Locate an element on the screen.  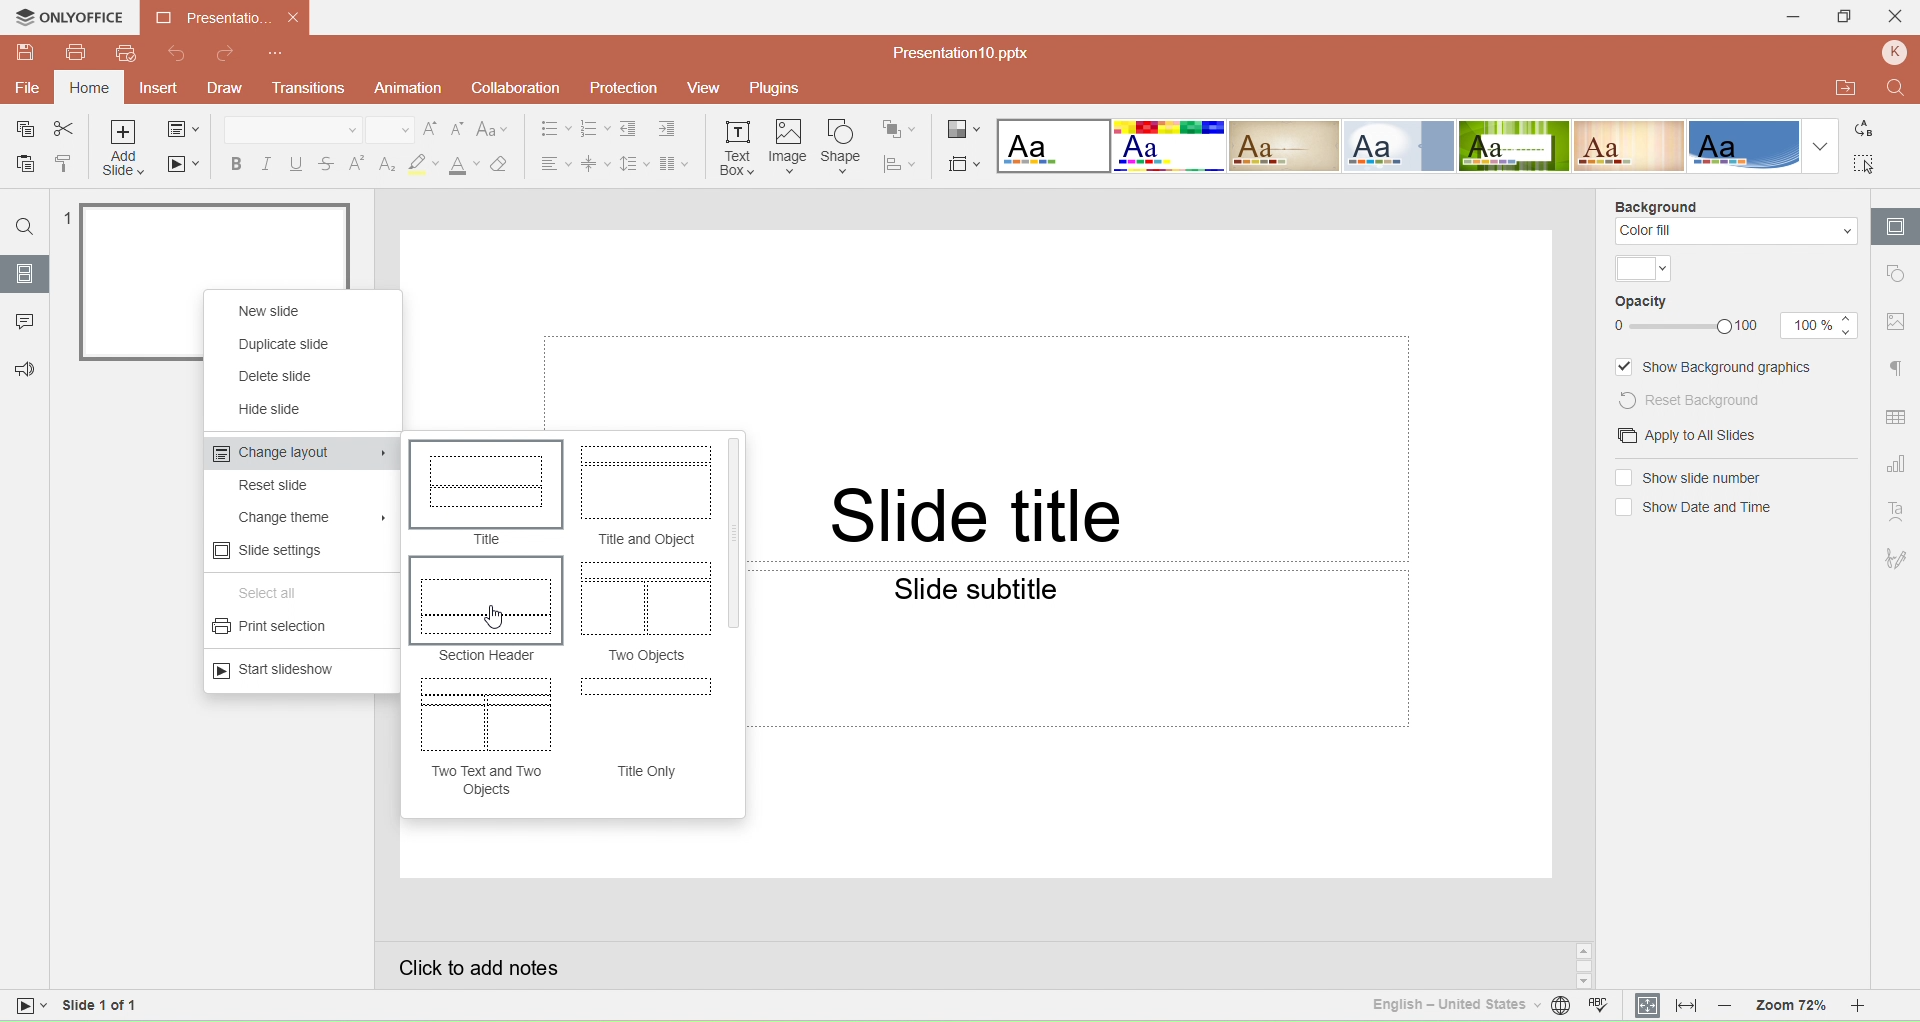
Underline is located at coordinates (296, 162).